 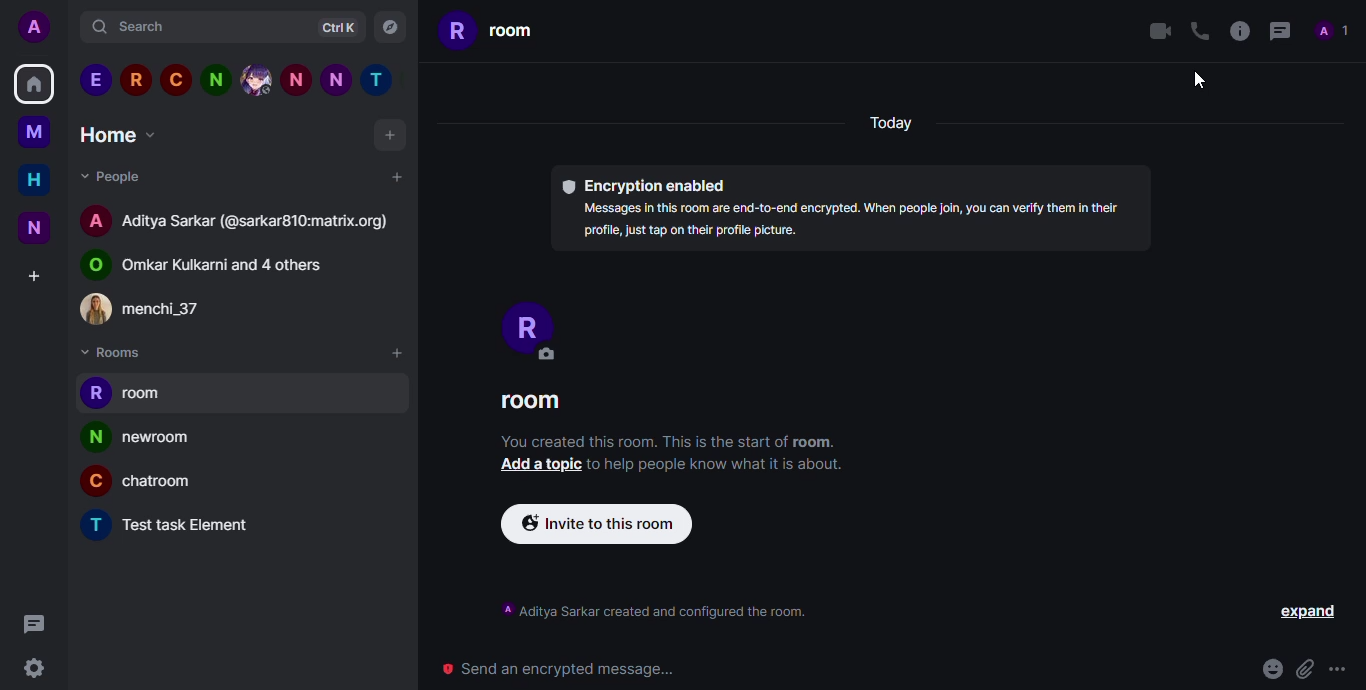 I want to click on Account, so click(x=34, y=29).